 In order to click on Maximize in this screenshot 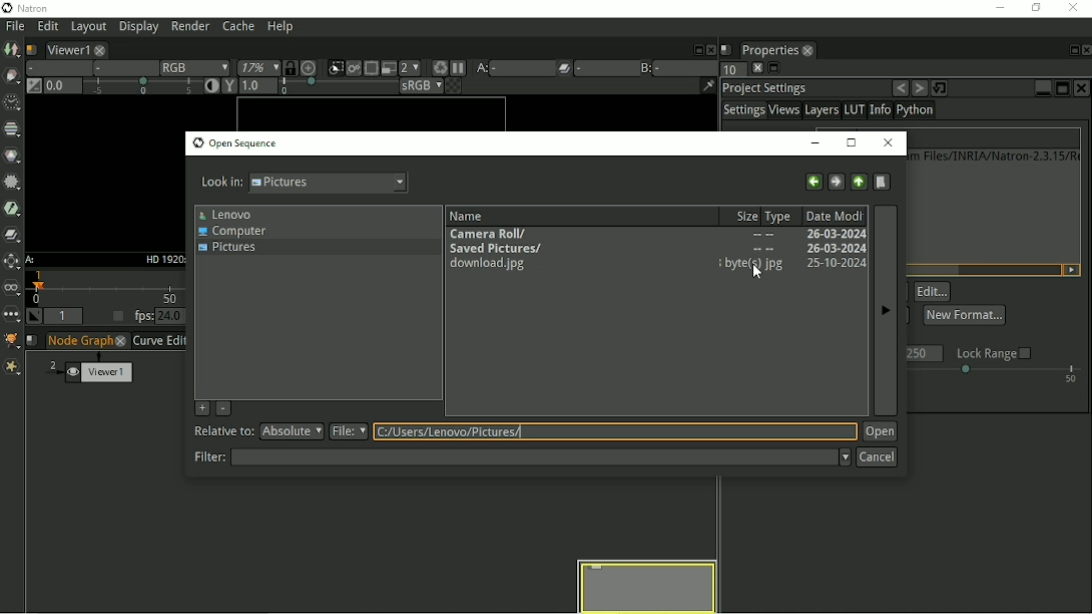, I will do `click(852, 142)`.